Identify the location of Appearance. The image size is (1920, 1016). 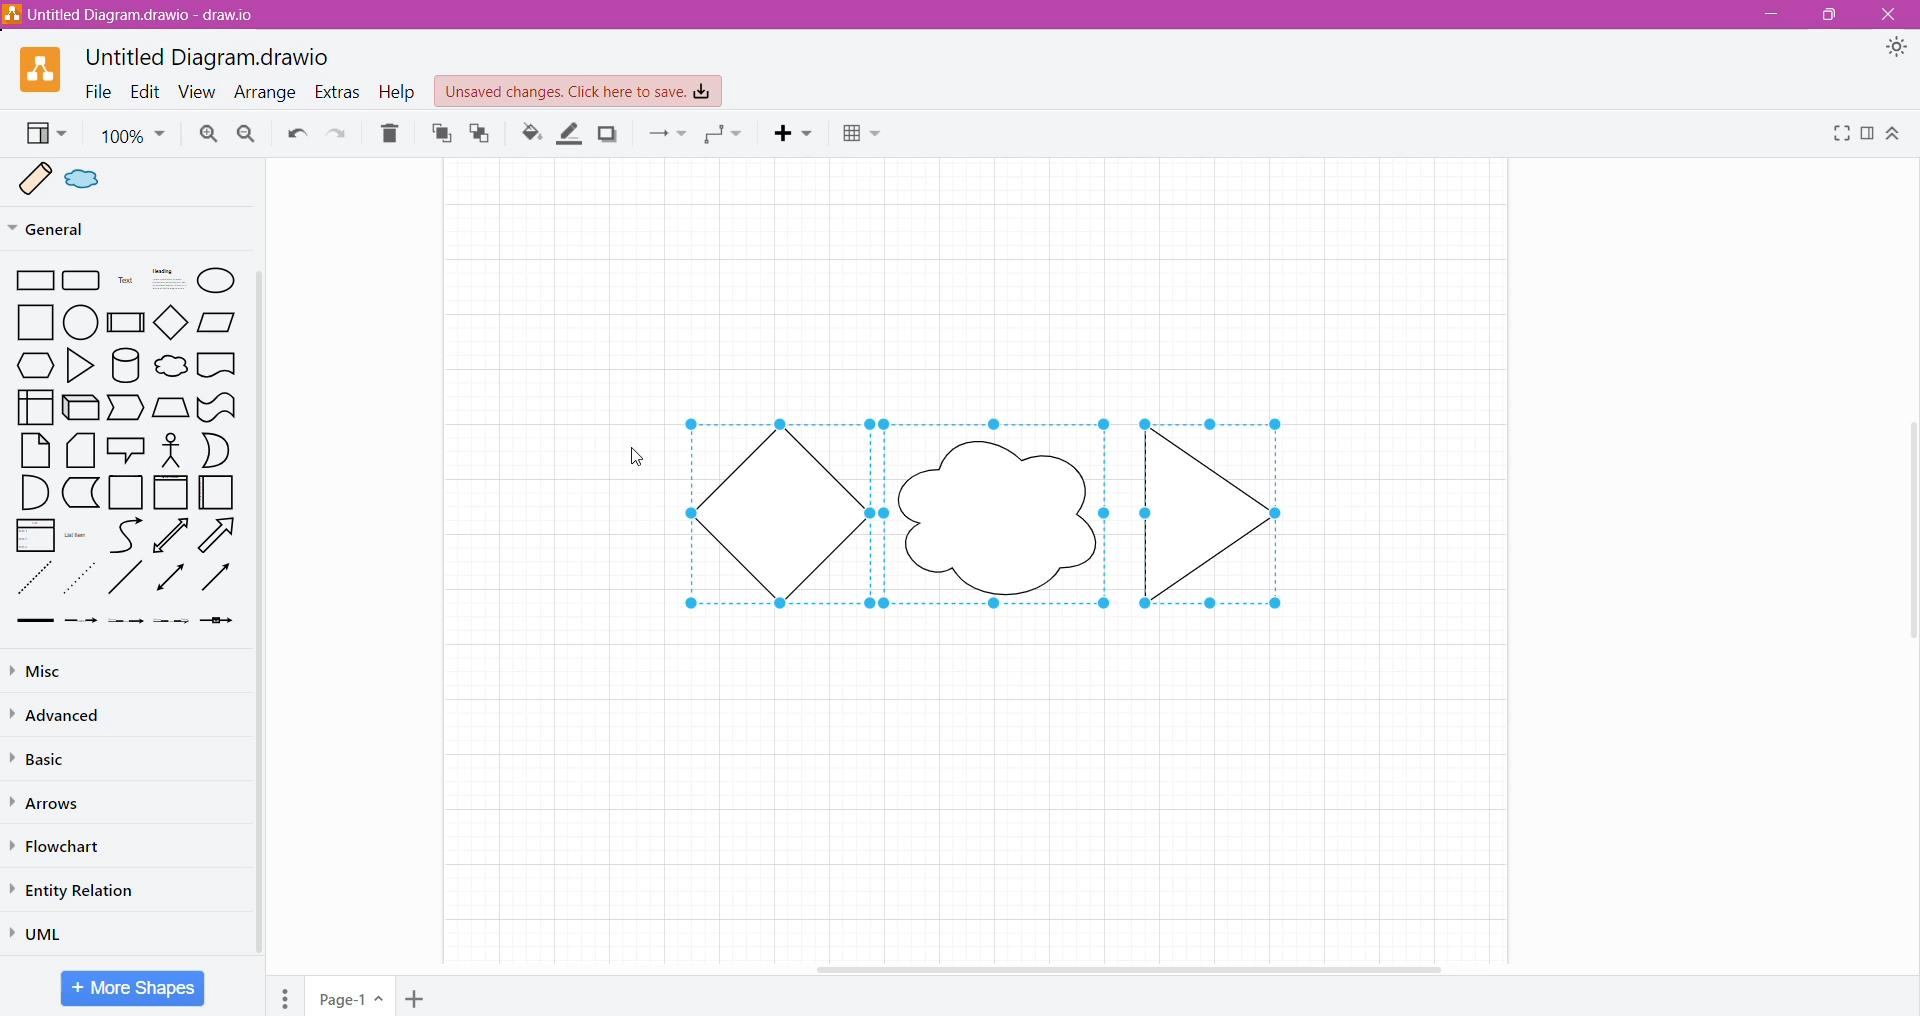
(1900, 51).